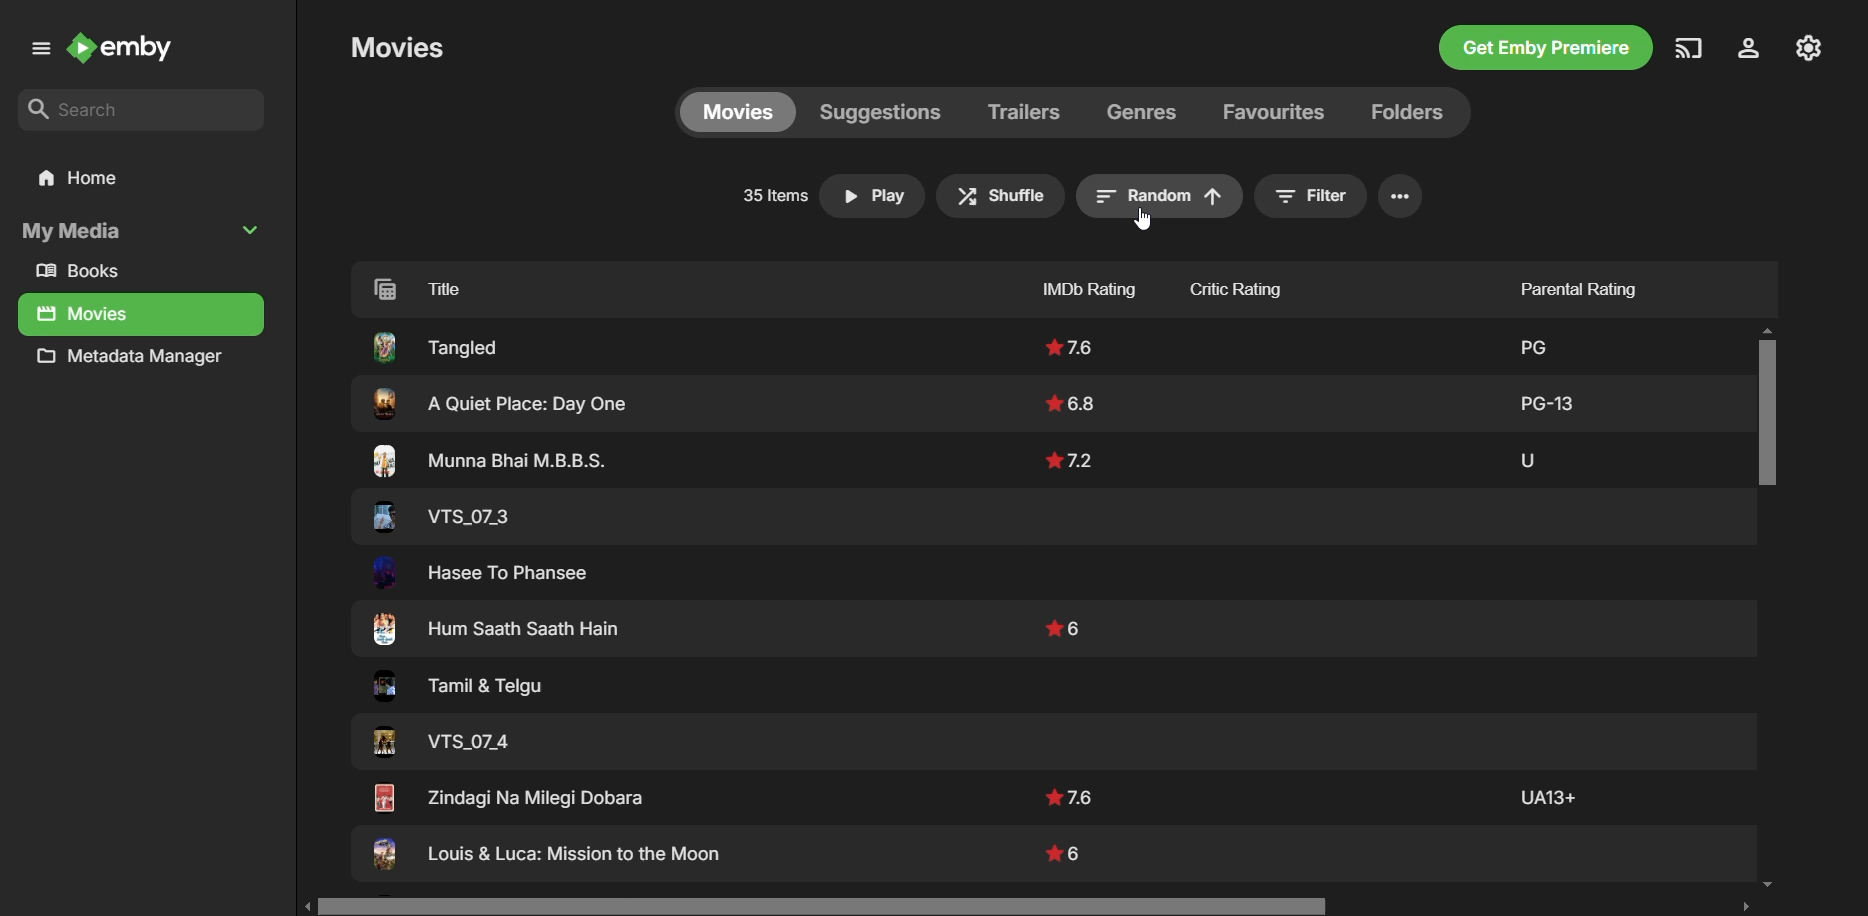 The width and height of the screenshot is (1868, 916). I want to click on , so click(546, 857).